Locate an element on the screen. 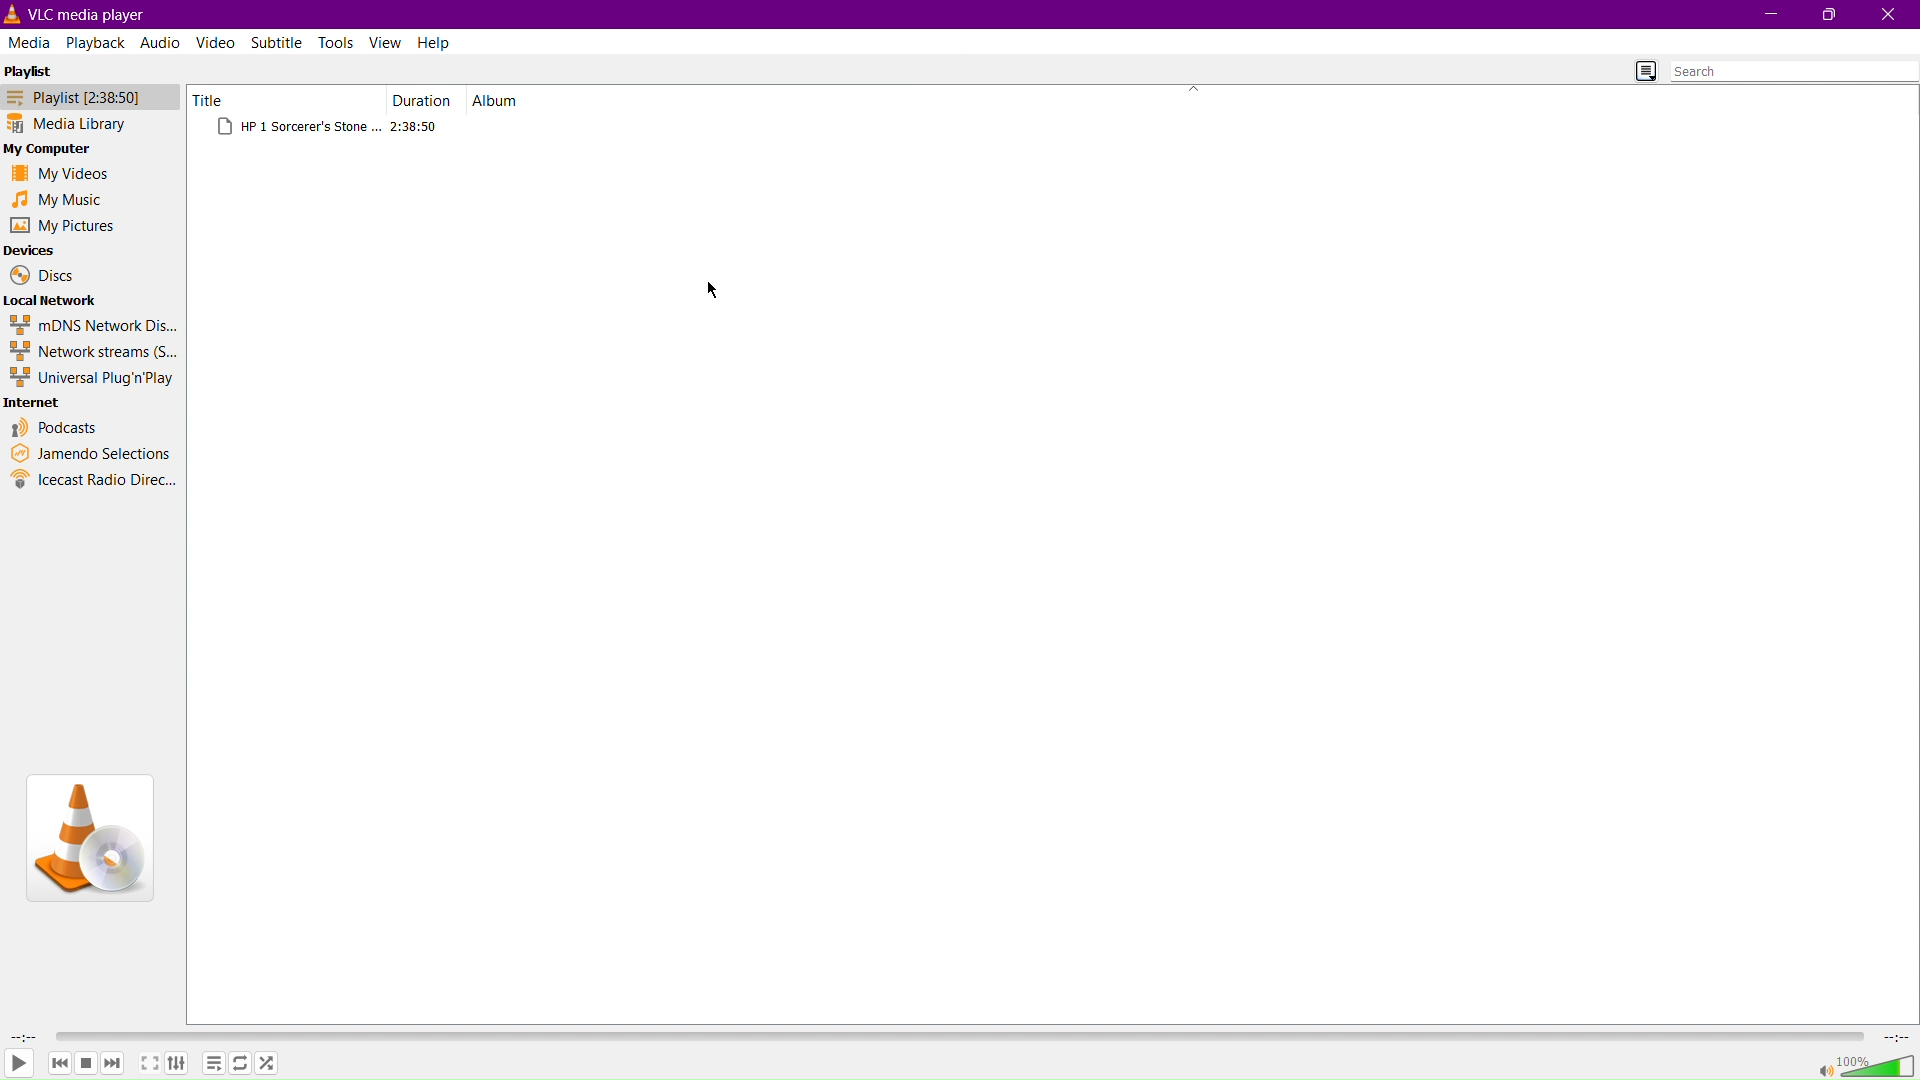 The image size is (1920, 1080). Playback is located at coordinates (95, 41).